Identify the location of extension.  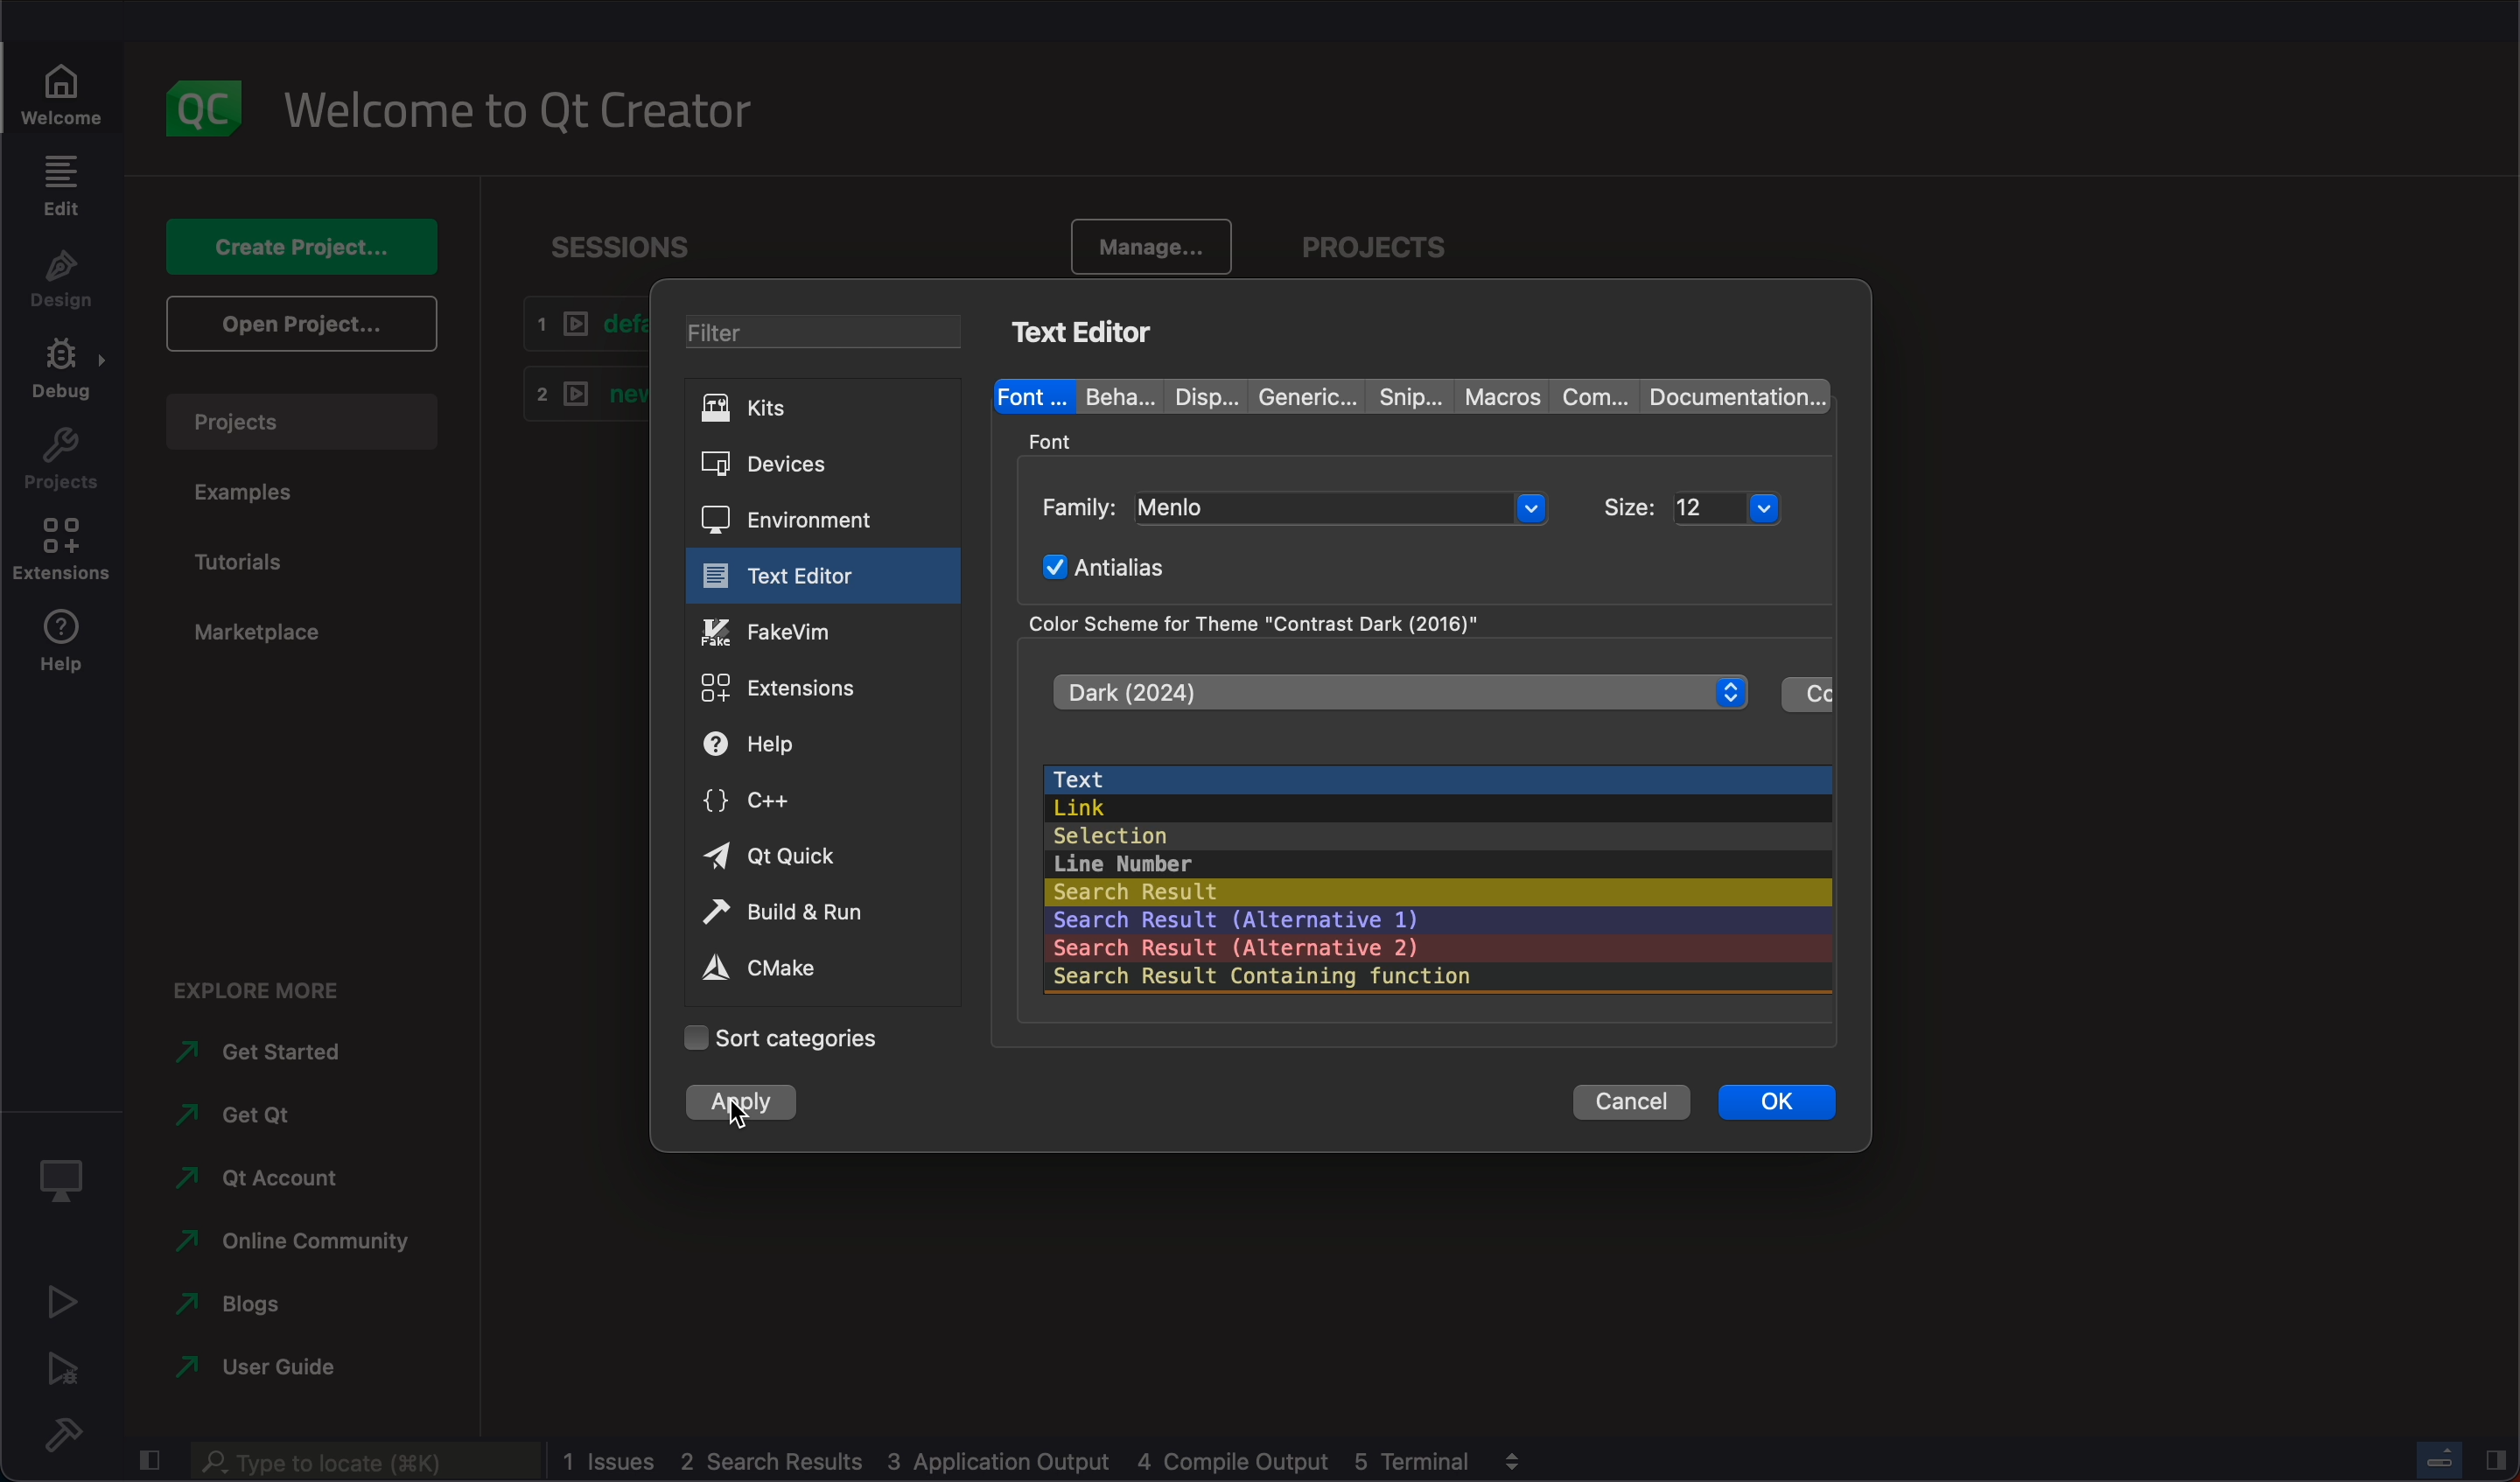
(60, 553).